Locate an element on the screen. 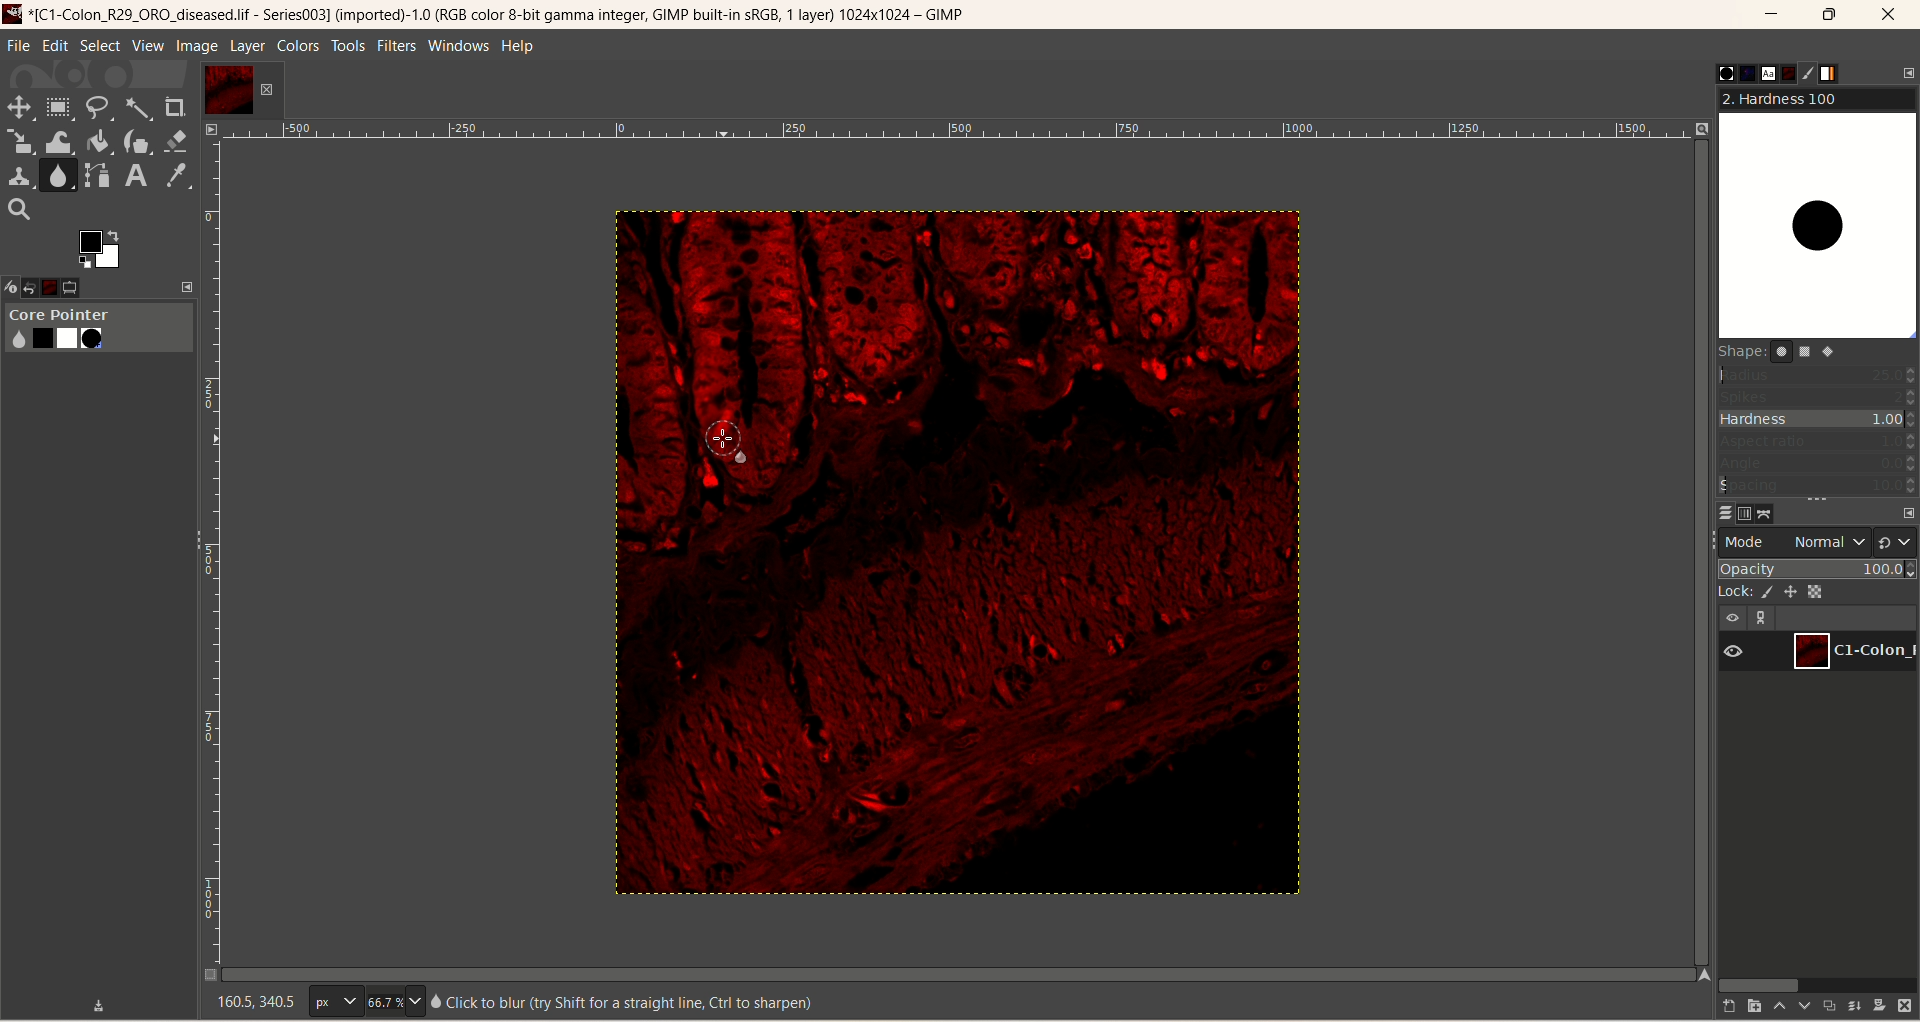 The height and width of the screenshot is (1022, 1920). gradient is located at coordinates (1841, 74).